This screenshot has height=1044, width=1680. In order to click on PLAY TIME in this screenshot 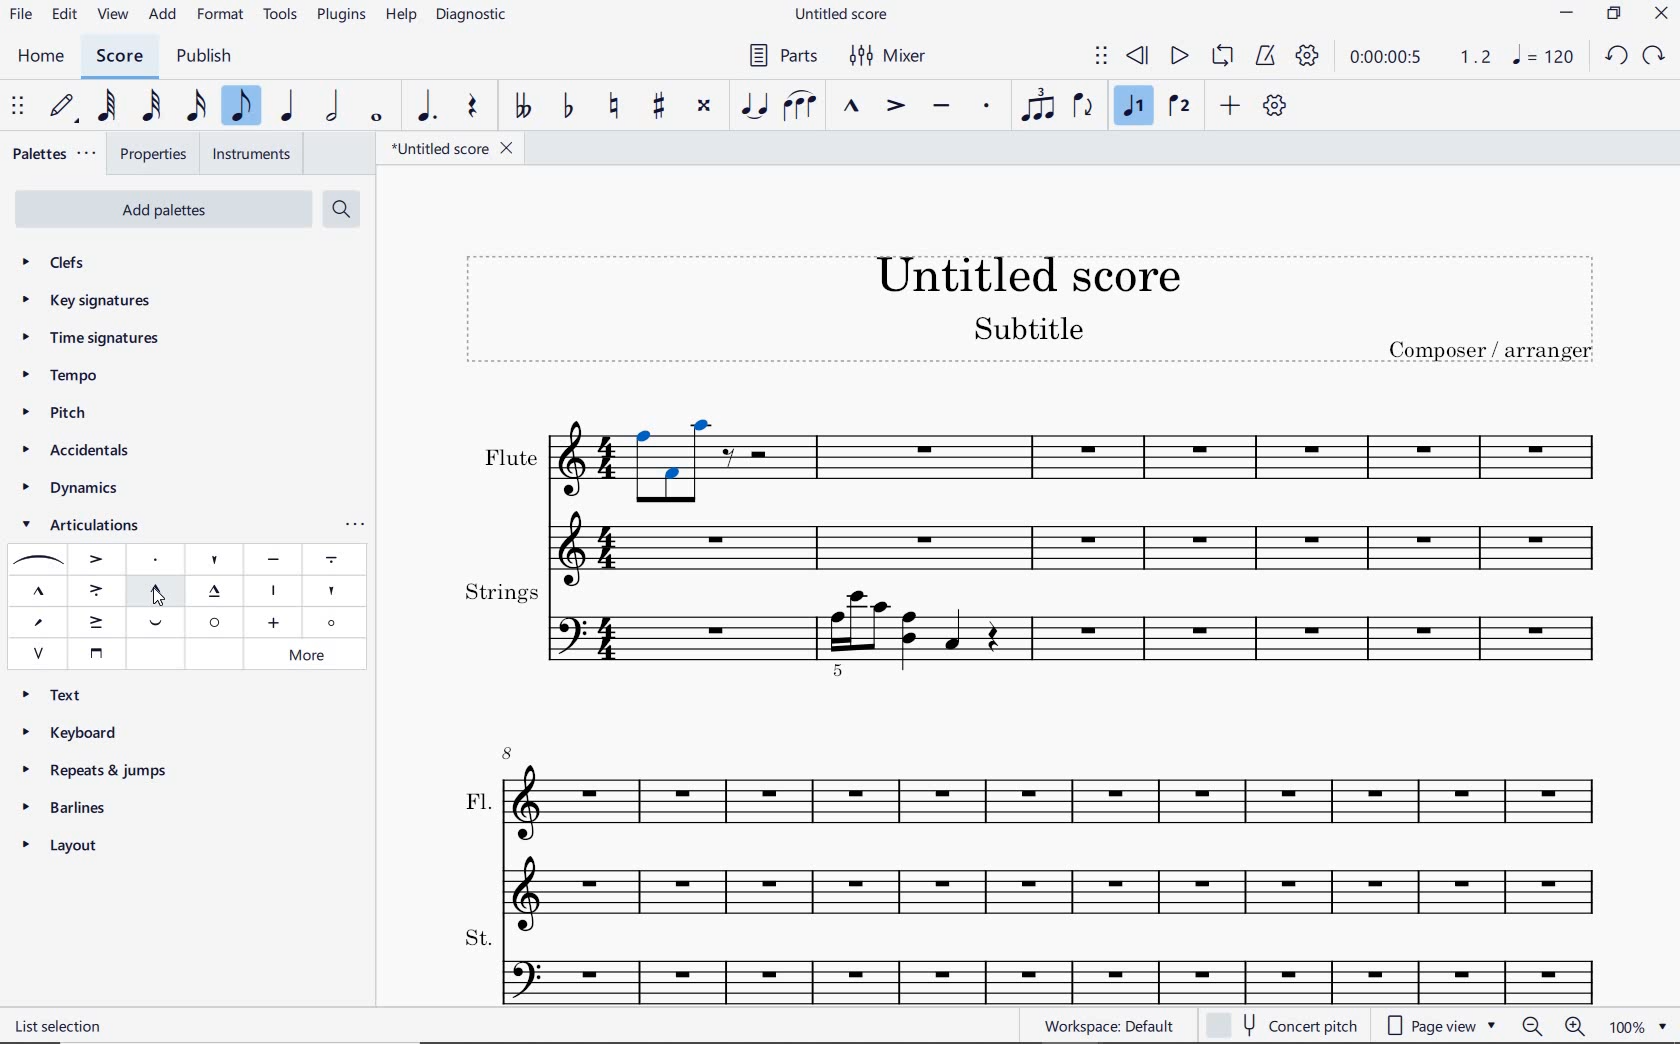, I will do `click(1418, 56)`.